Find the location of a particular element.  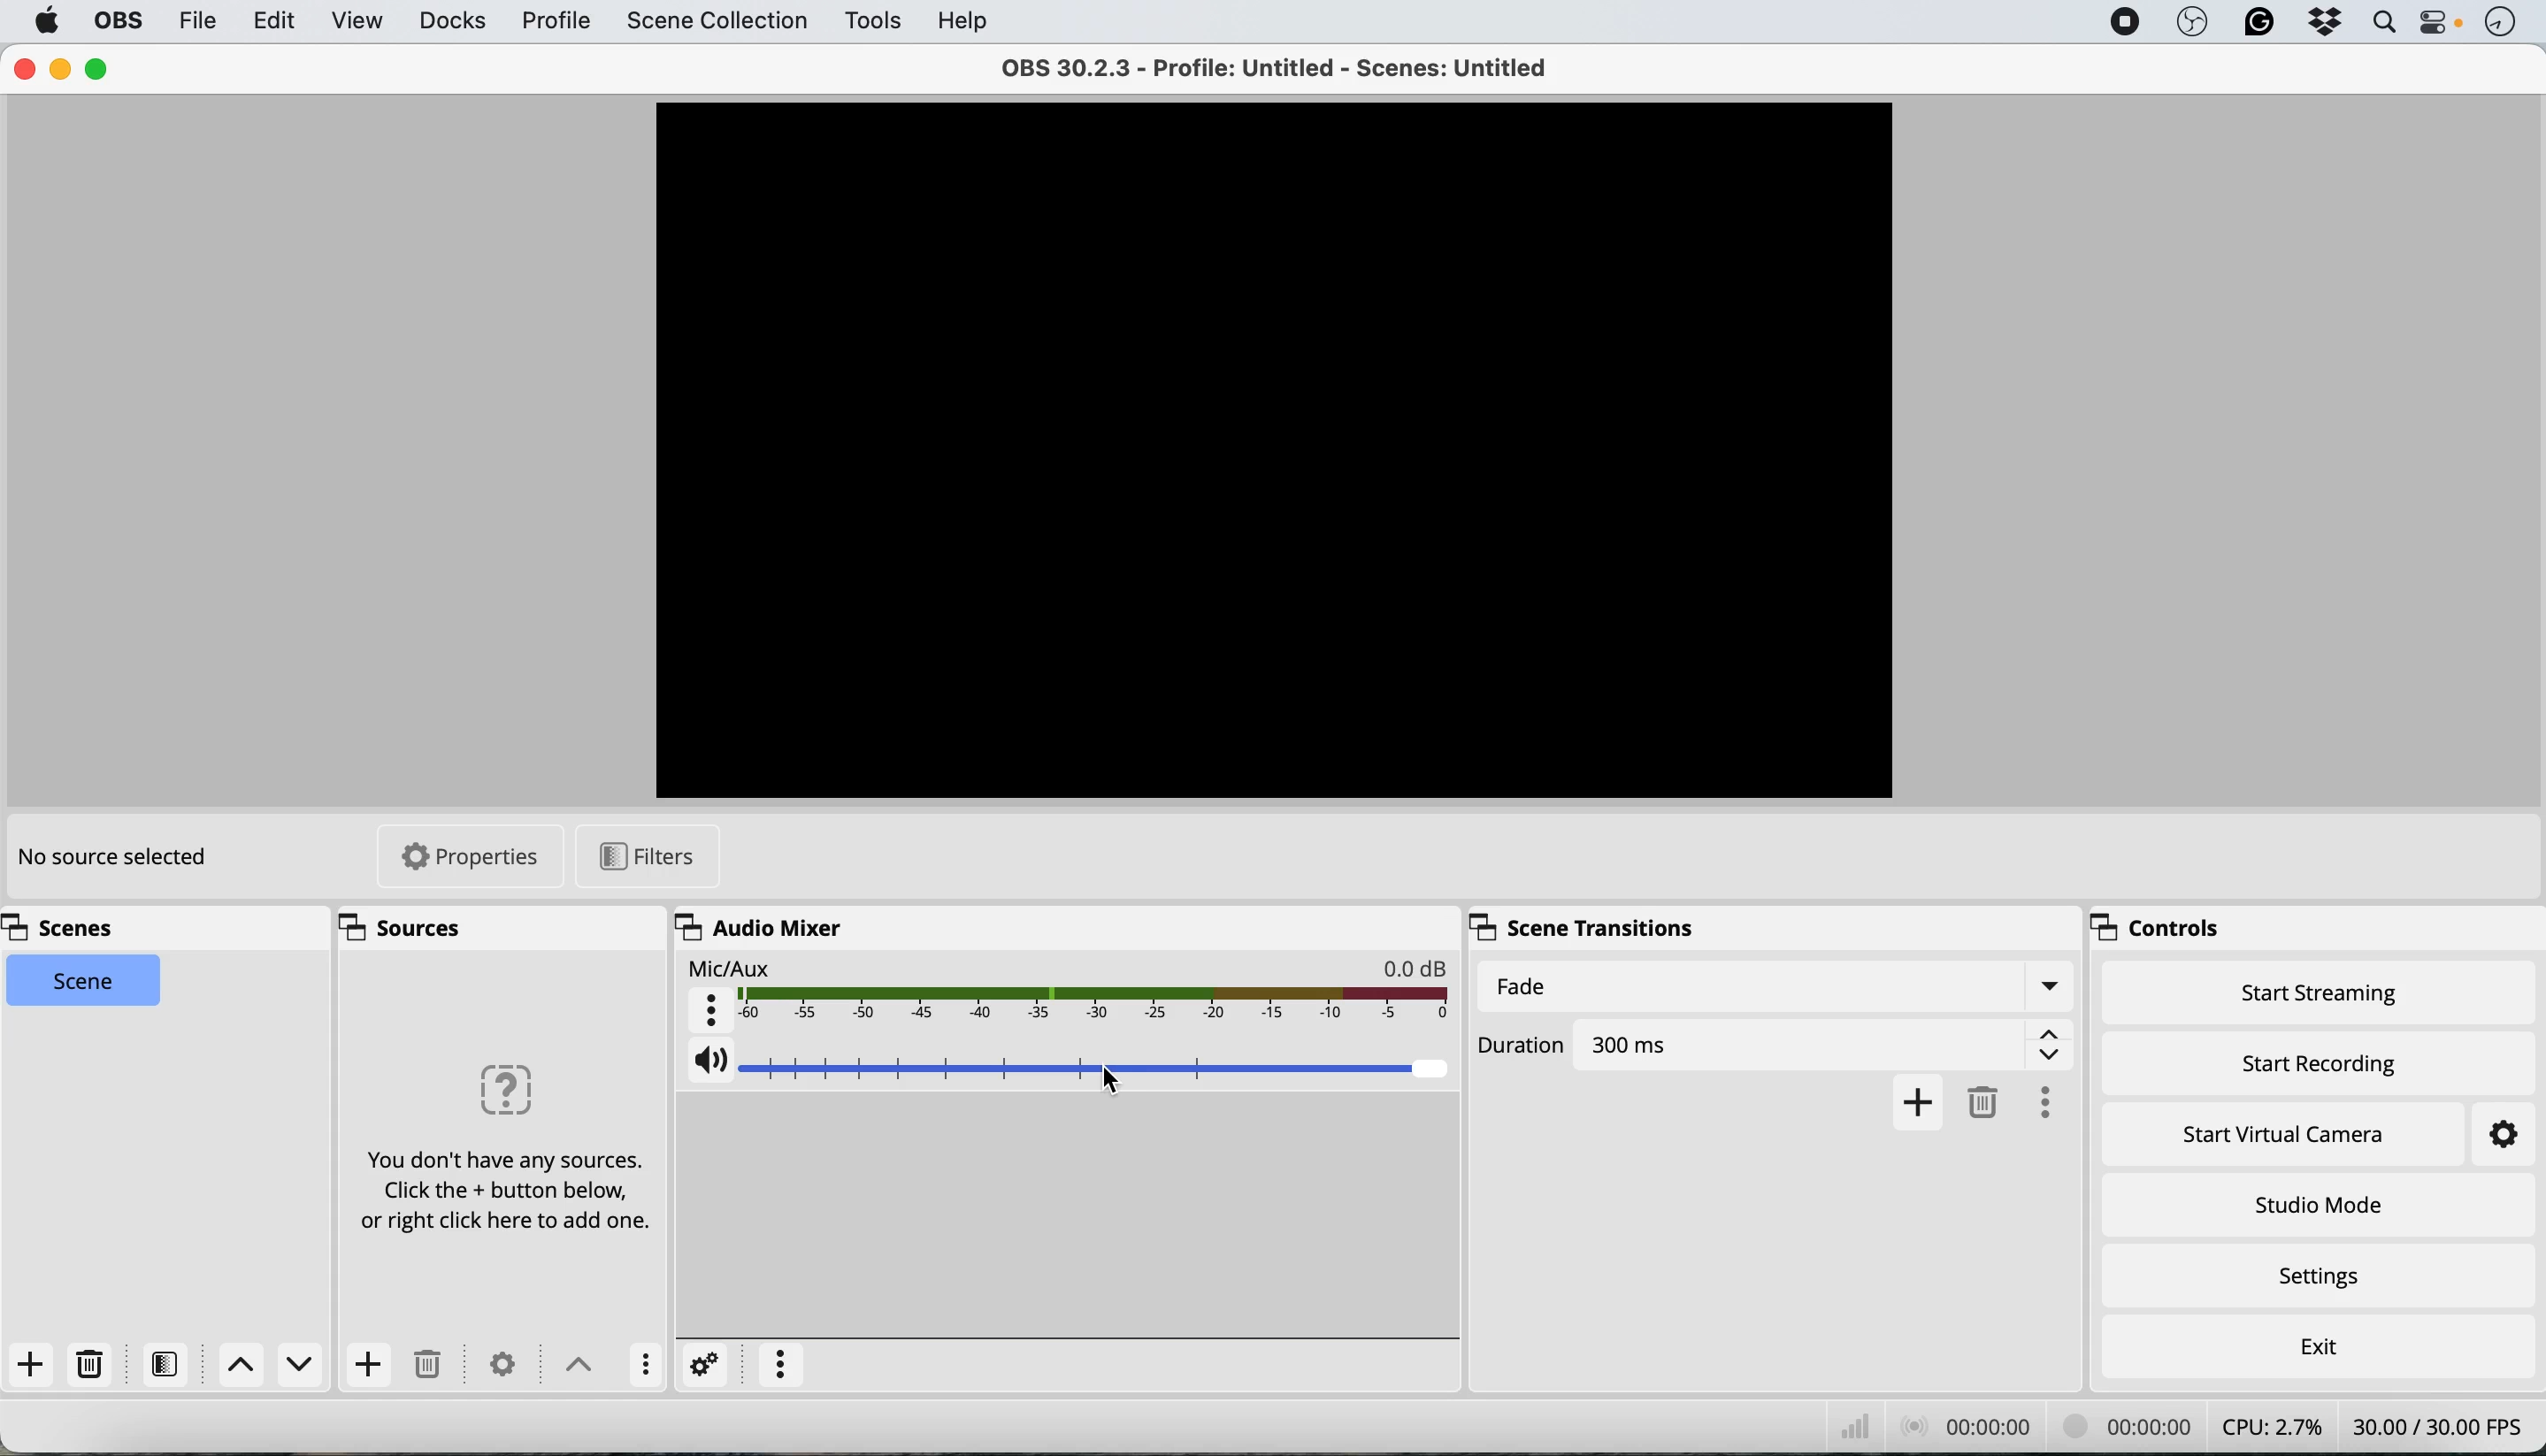

switch between scenes is located at coordinates (276, 1368).